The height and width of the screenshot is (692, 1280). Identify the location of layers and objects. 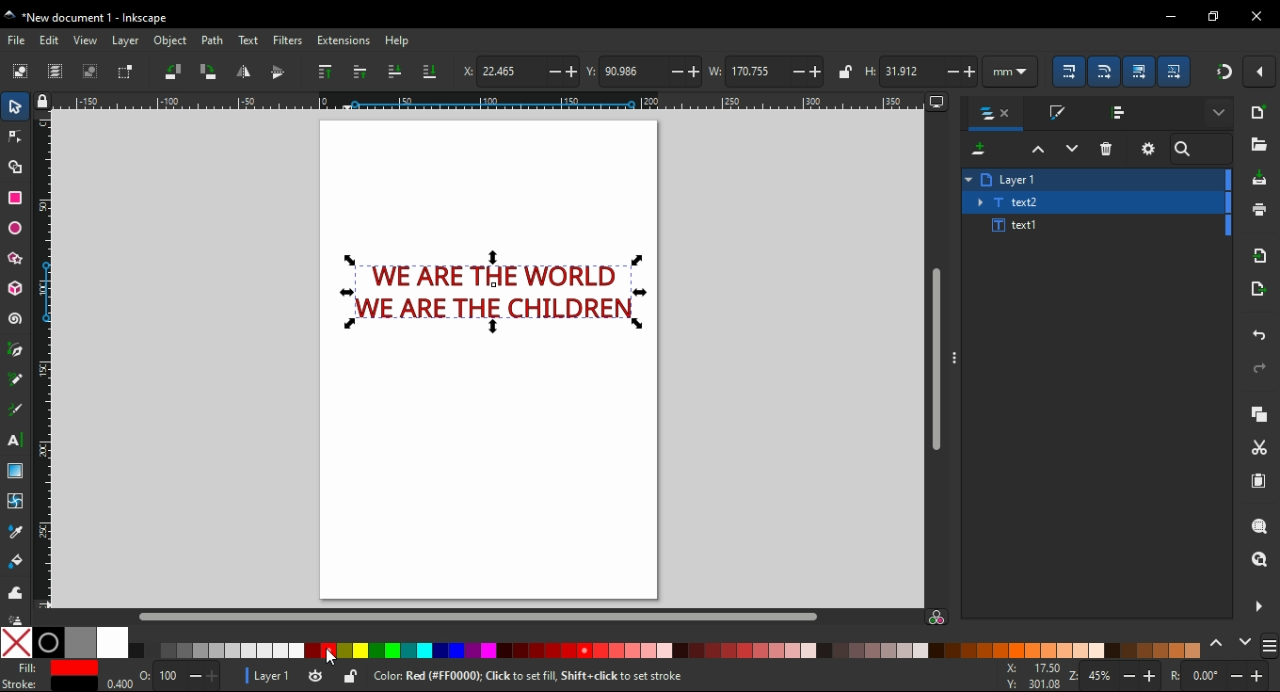
(994, 115).